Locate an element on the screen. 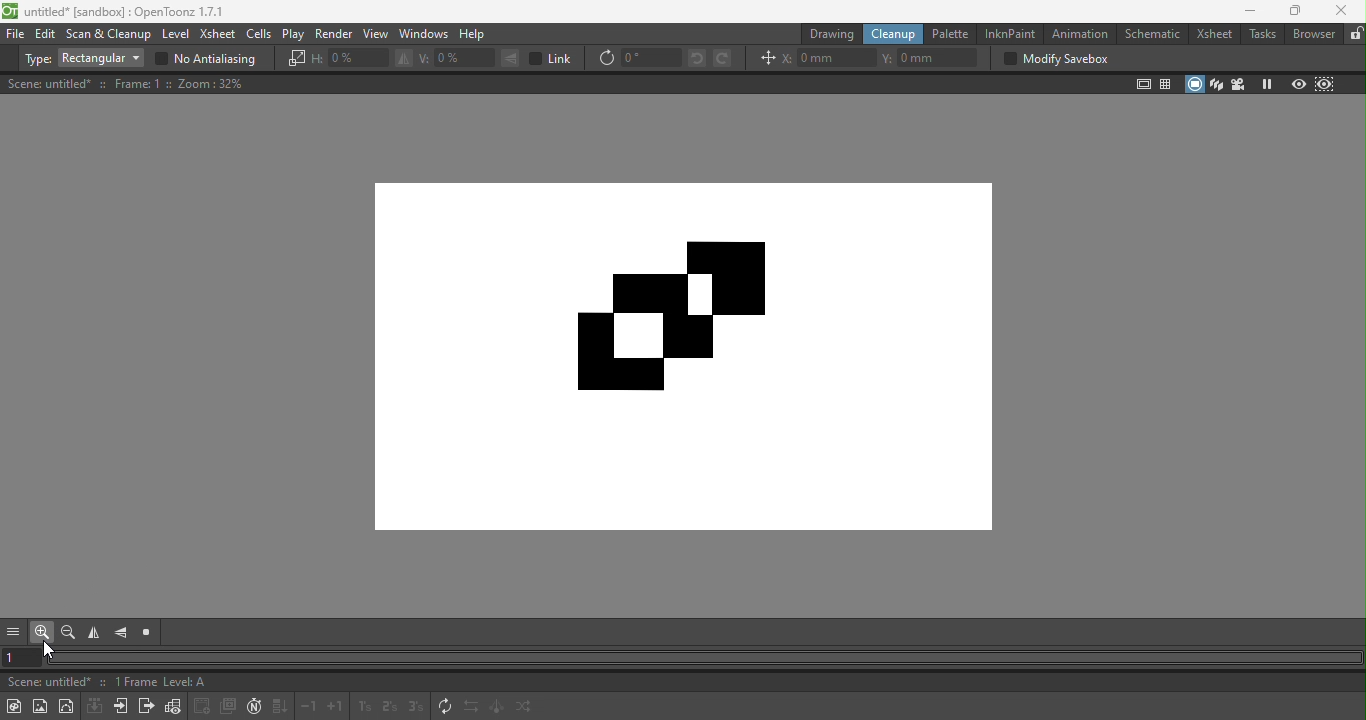 This screenshot has height=720, width=1366. Modify Savebox is located at coordinates (1052, 60).